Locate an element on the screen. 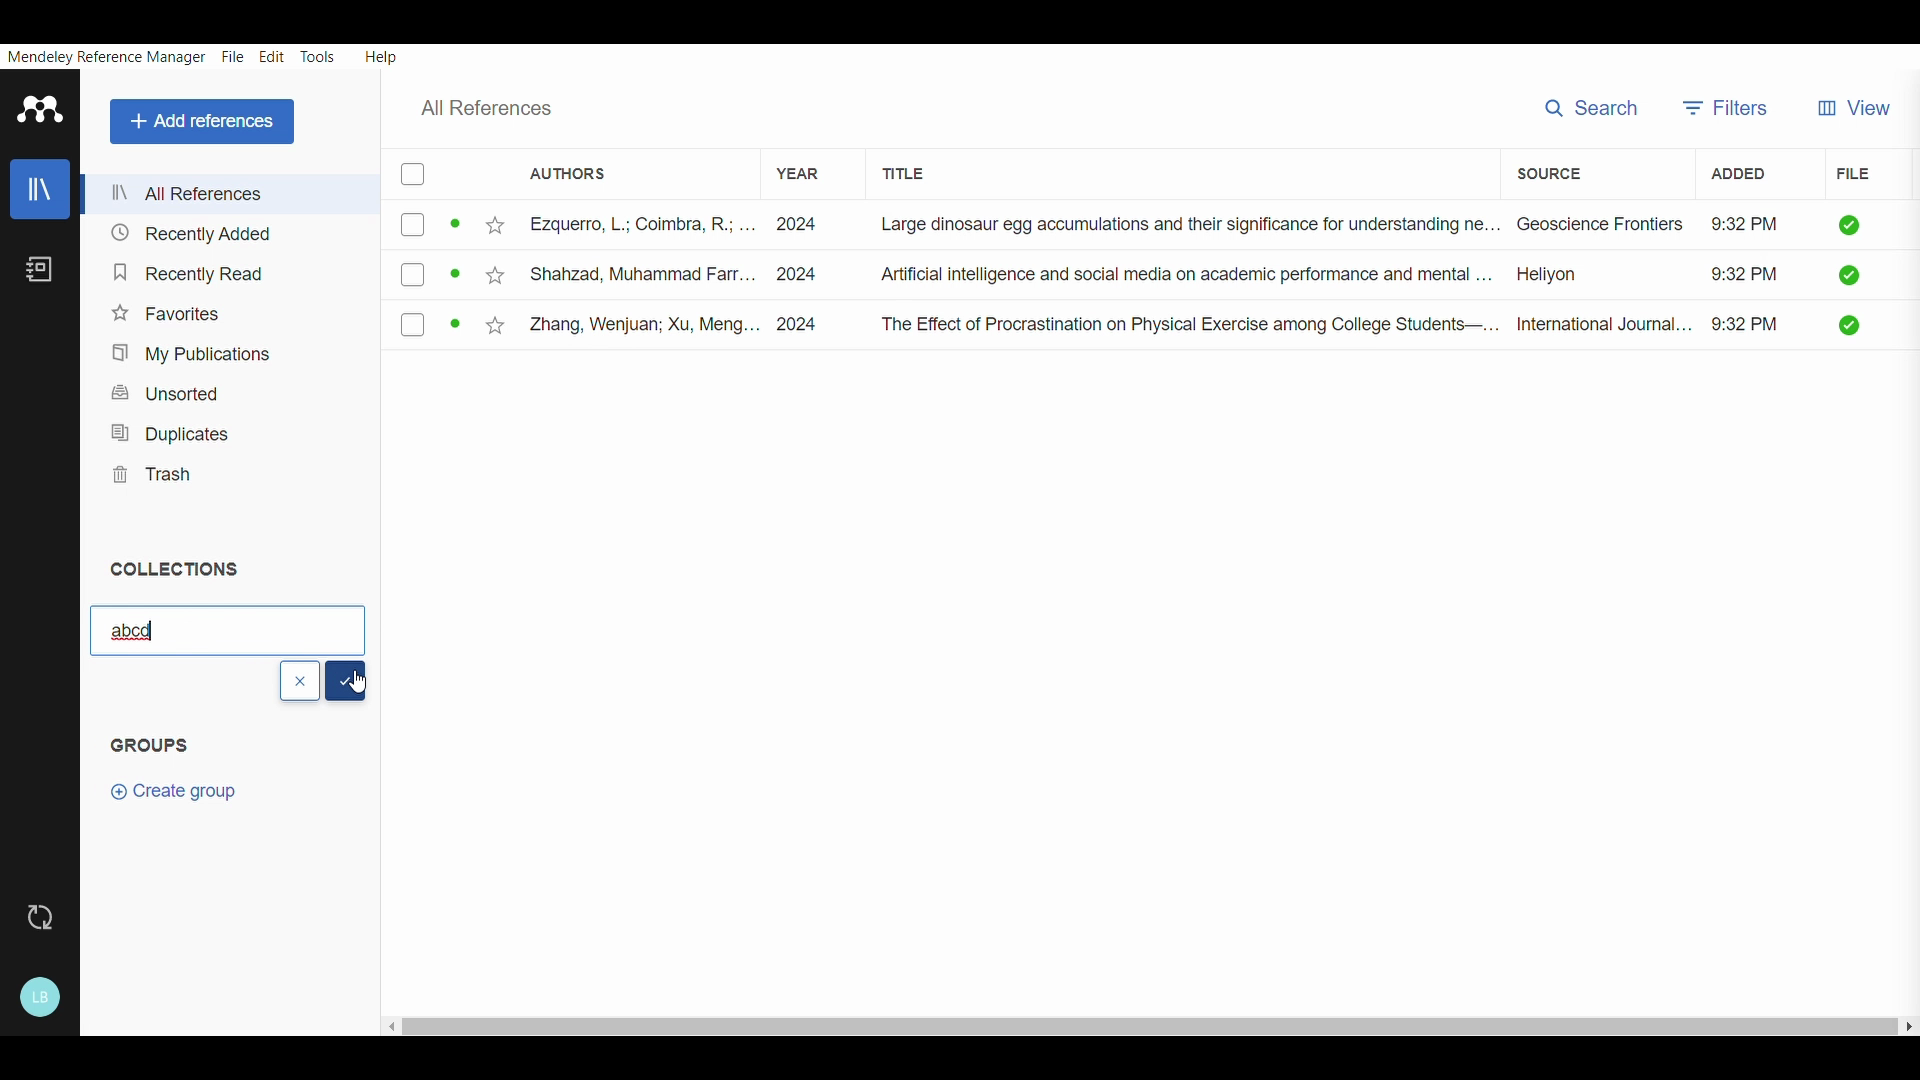  Duplicates is located at coordinates (167, 428).